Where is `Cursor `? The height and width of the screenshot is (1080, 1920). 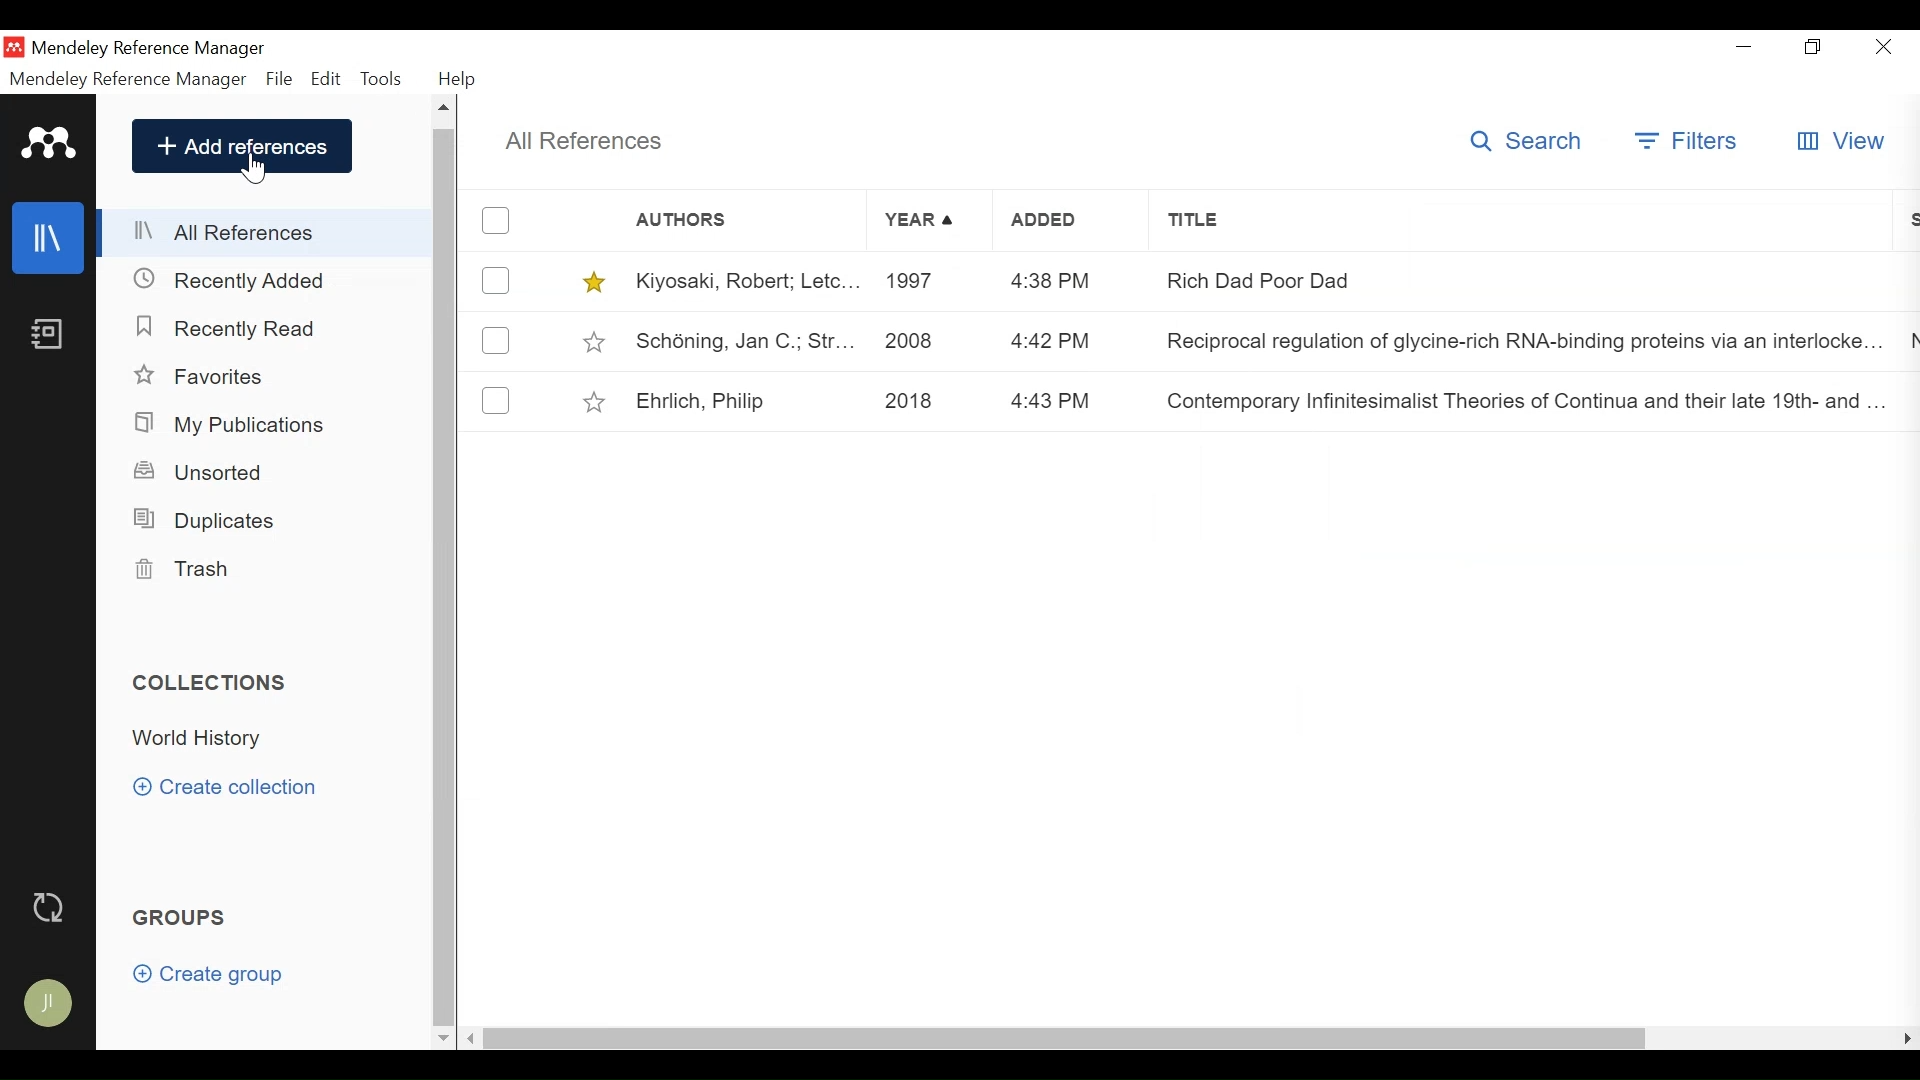 Cursor  is located at coordinates (255, 170).